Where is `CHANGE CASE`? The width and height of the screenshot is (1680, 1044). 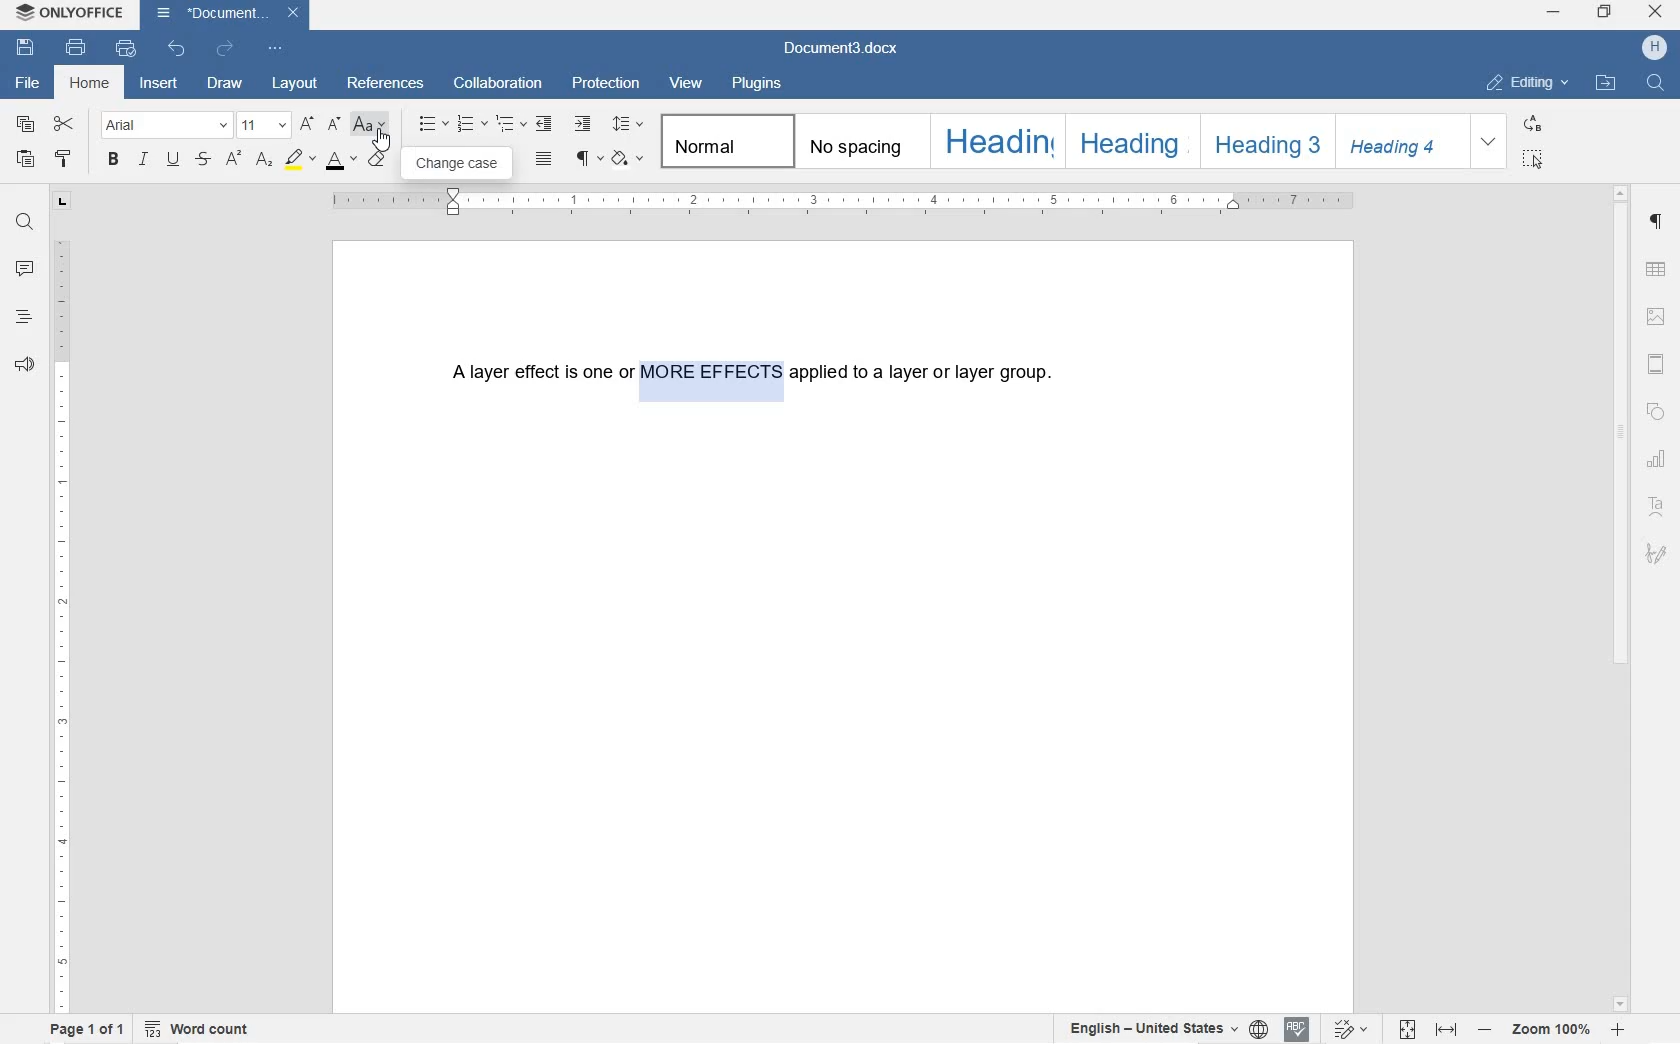
CHANGE CASE is located at coordinates (371, 125).